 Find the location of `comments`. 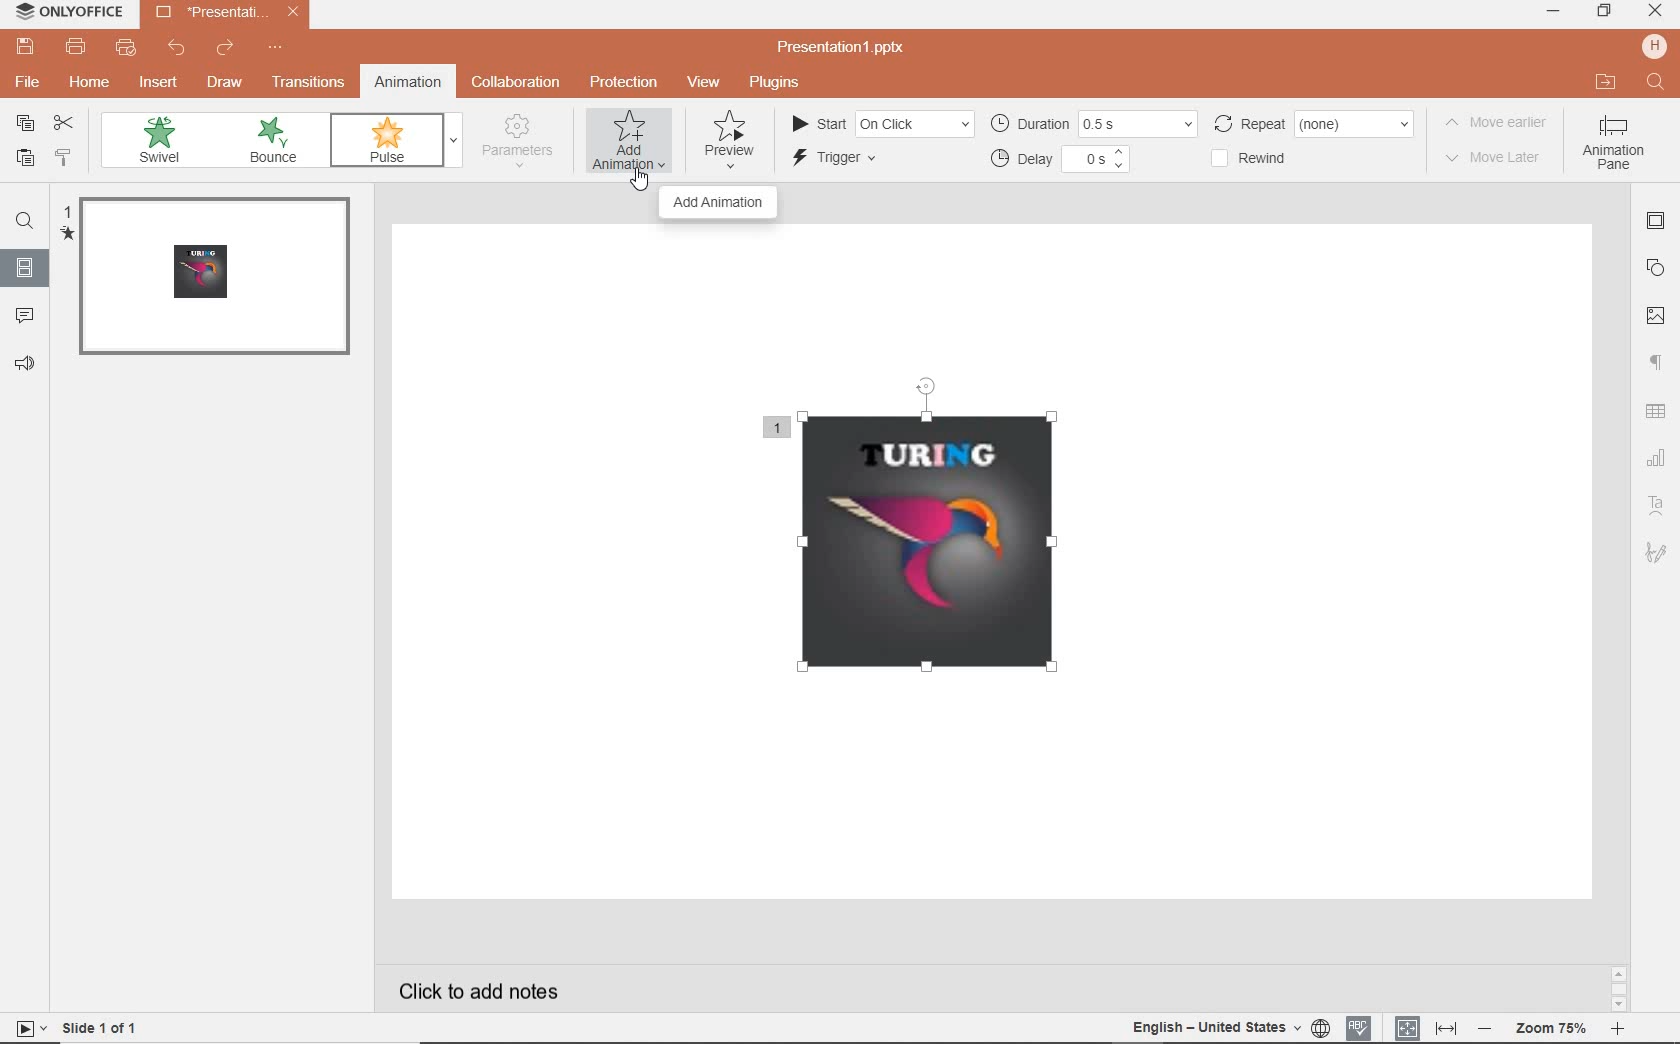

comments is located at coordinates (25, 317).